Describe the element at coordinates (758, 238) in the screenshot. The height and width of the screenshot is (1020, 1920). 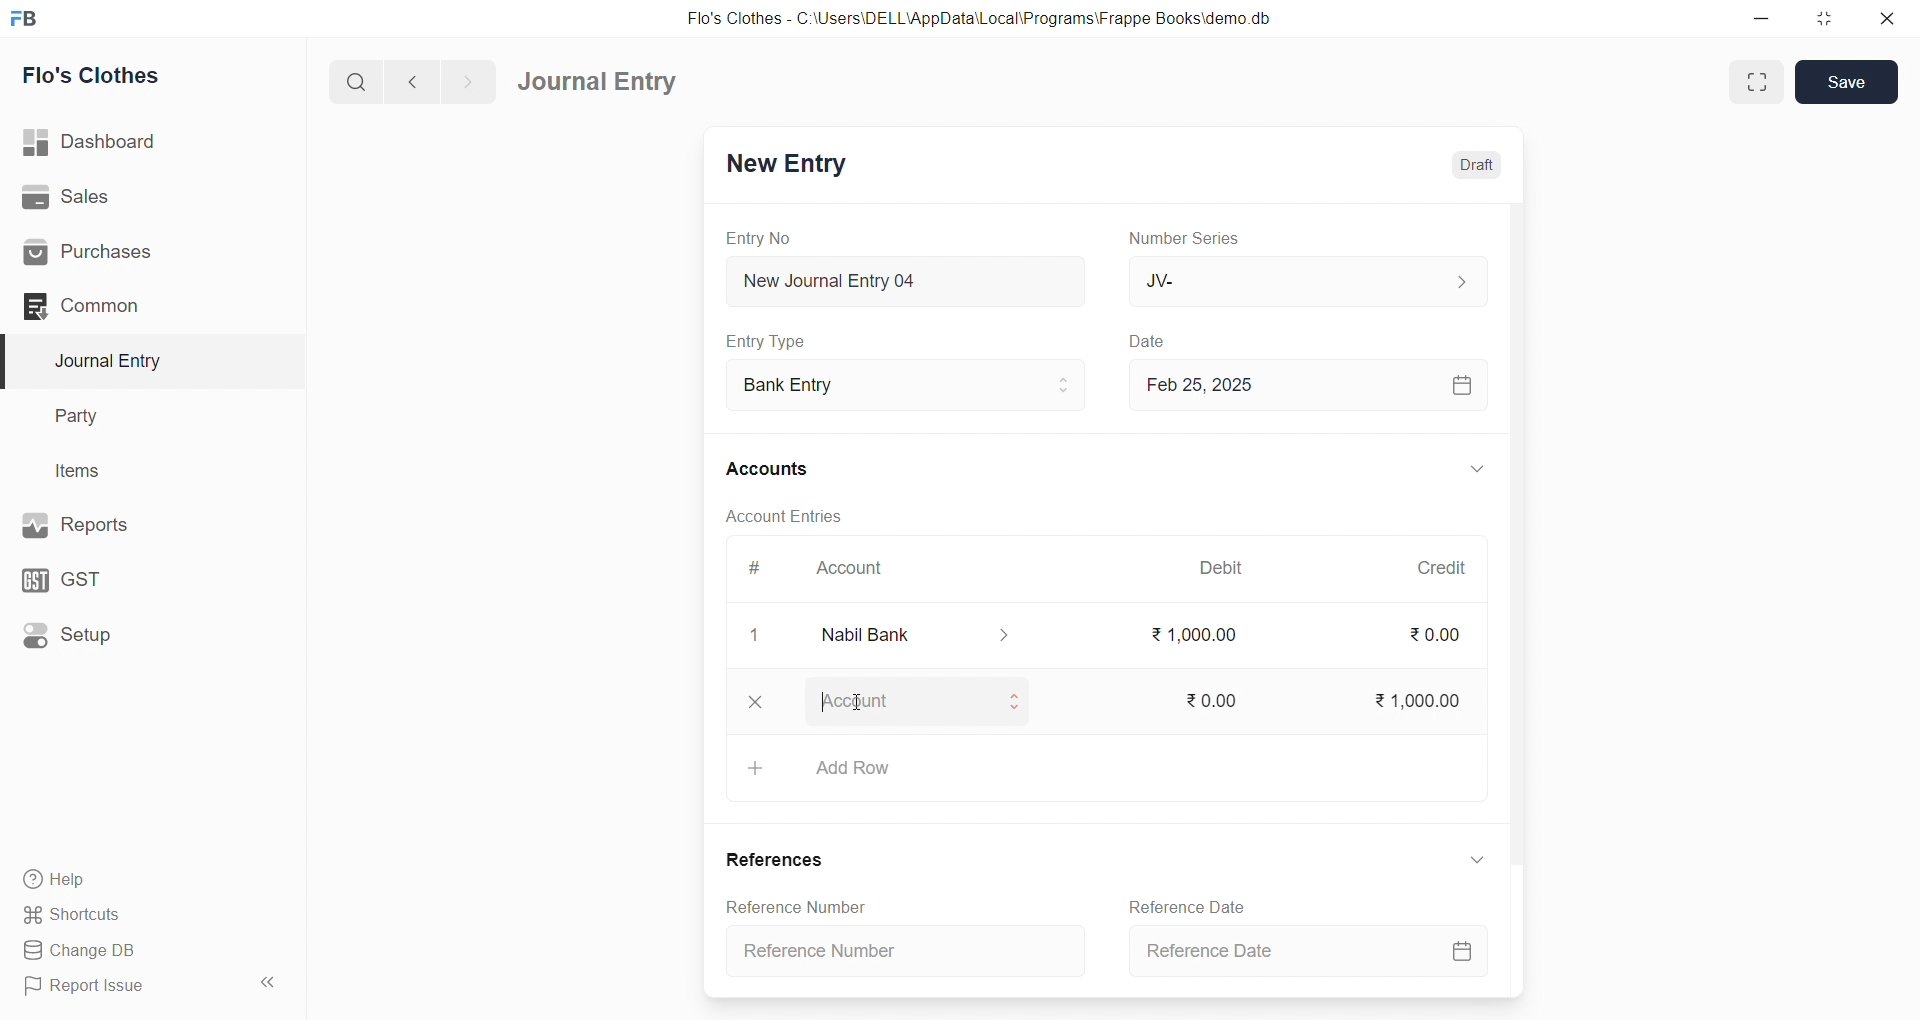
I see `Entry No.` at that location.